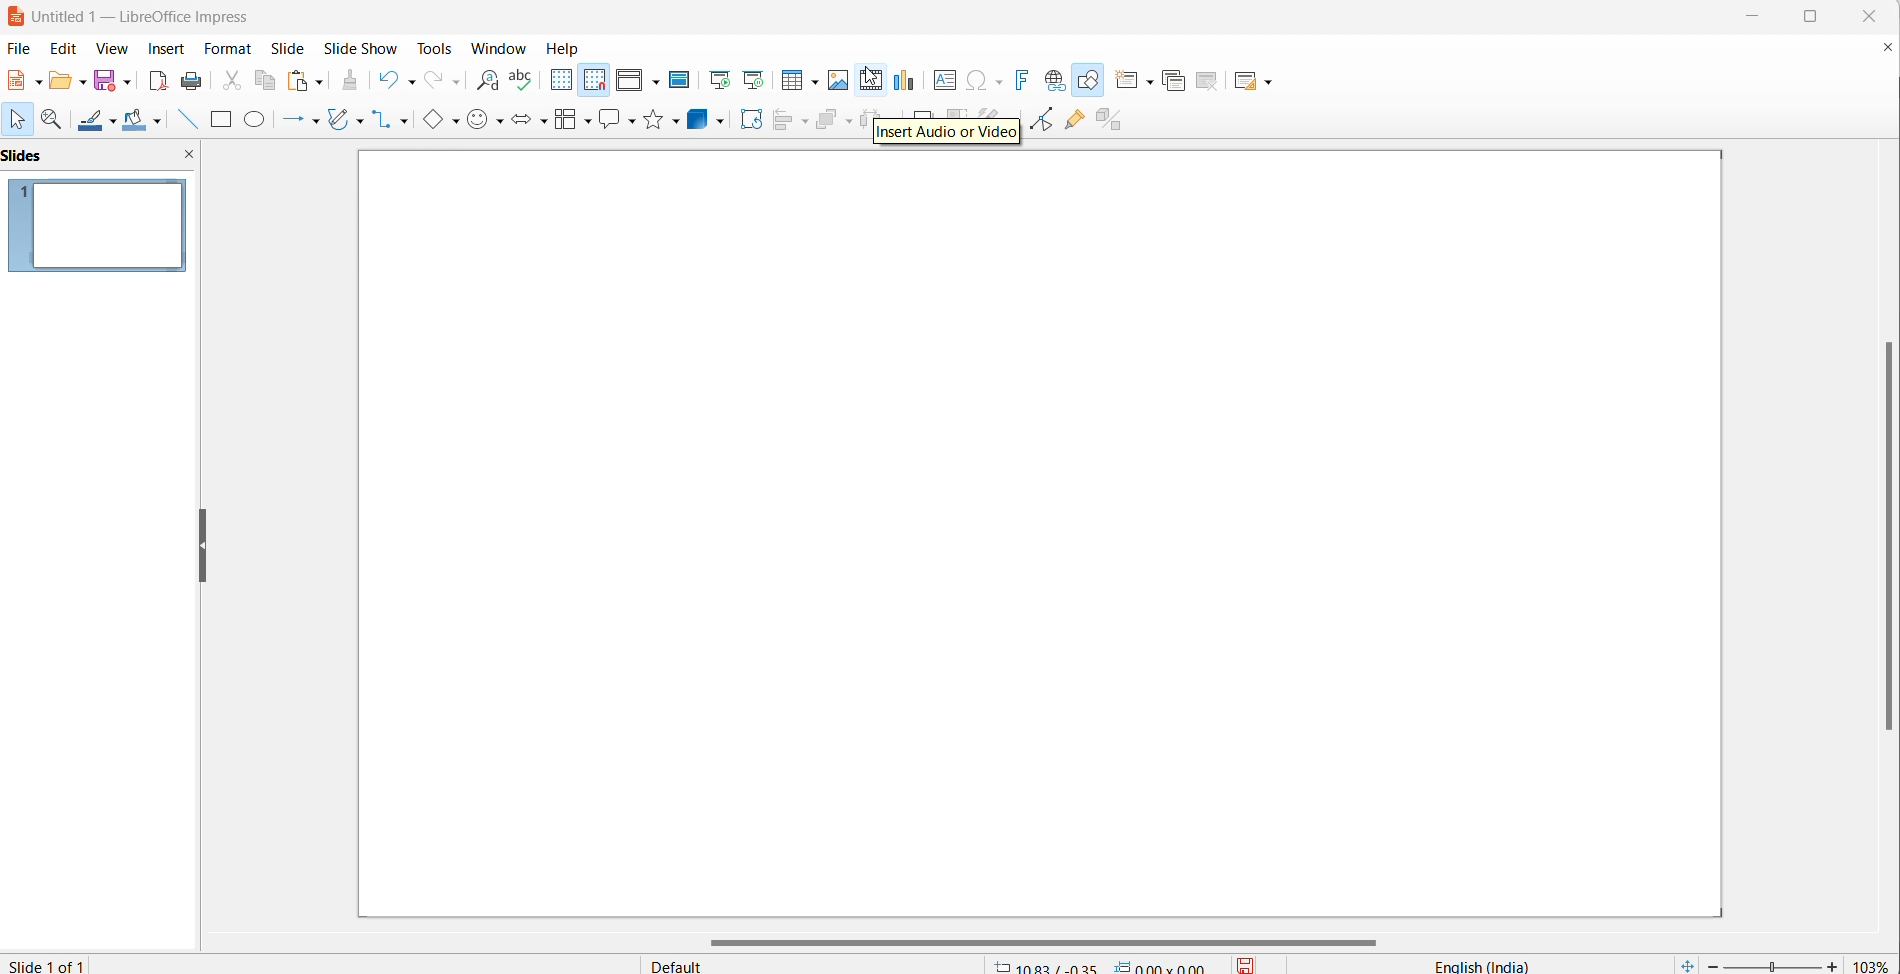 The image size is (1900, 974). What do you see at coordinates (20, 121) in the screenshot?
I see `select` at bounding box center [20, 121].